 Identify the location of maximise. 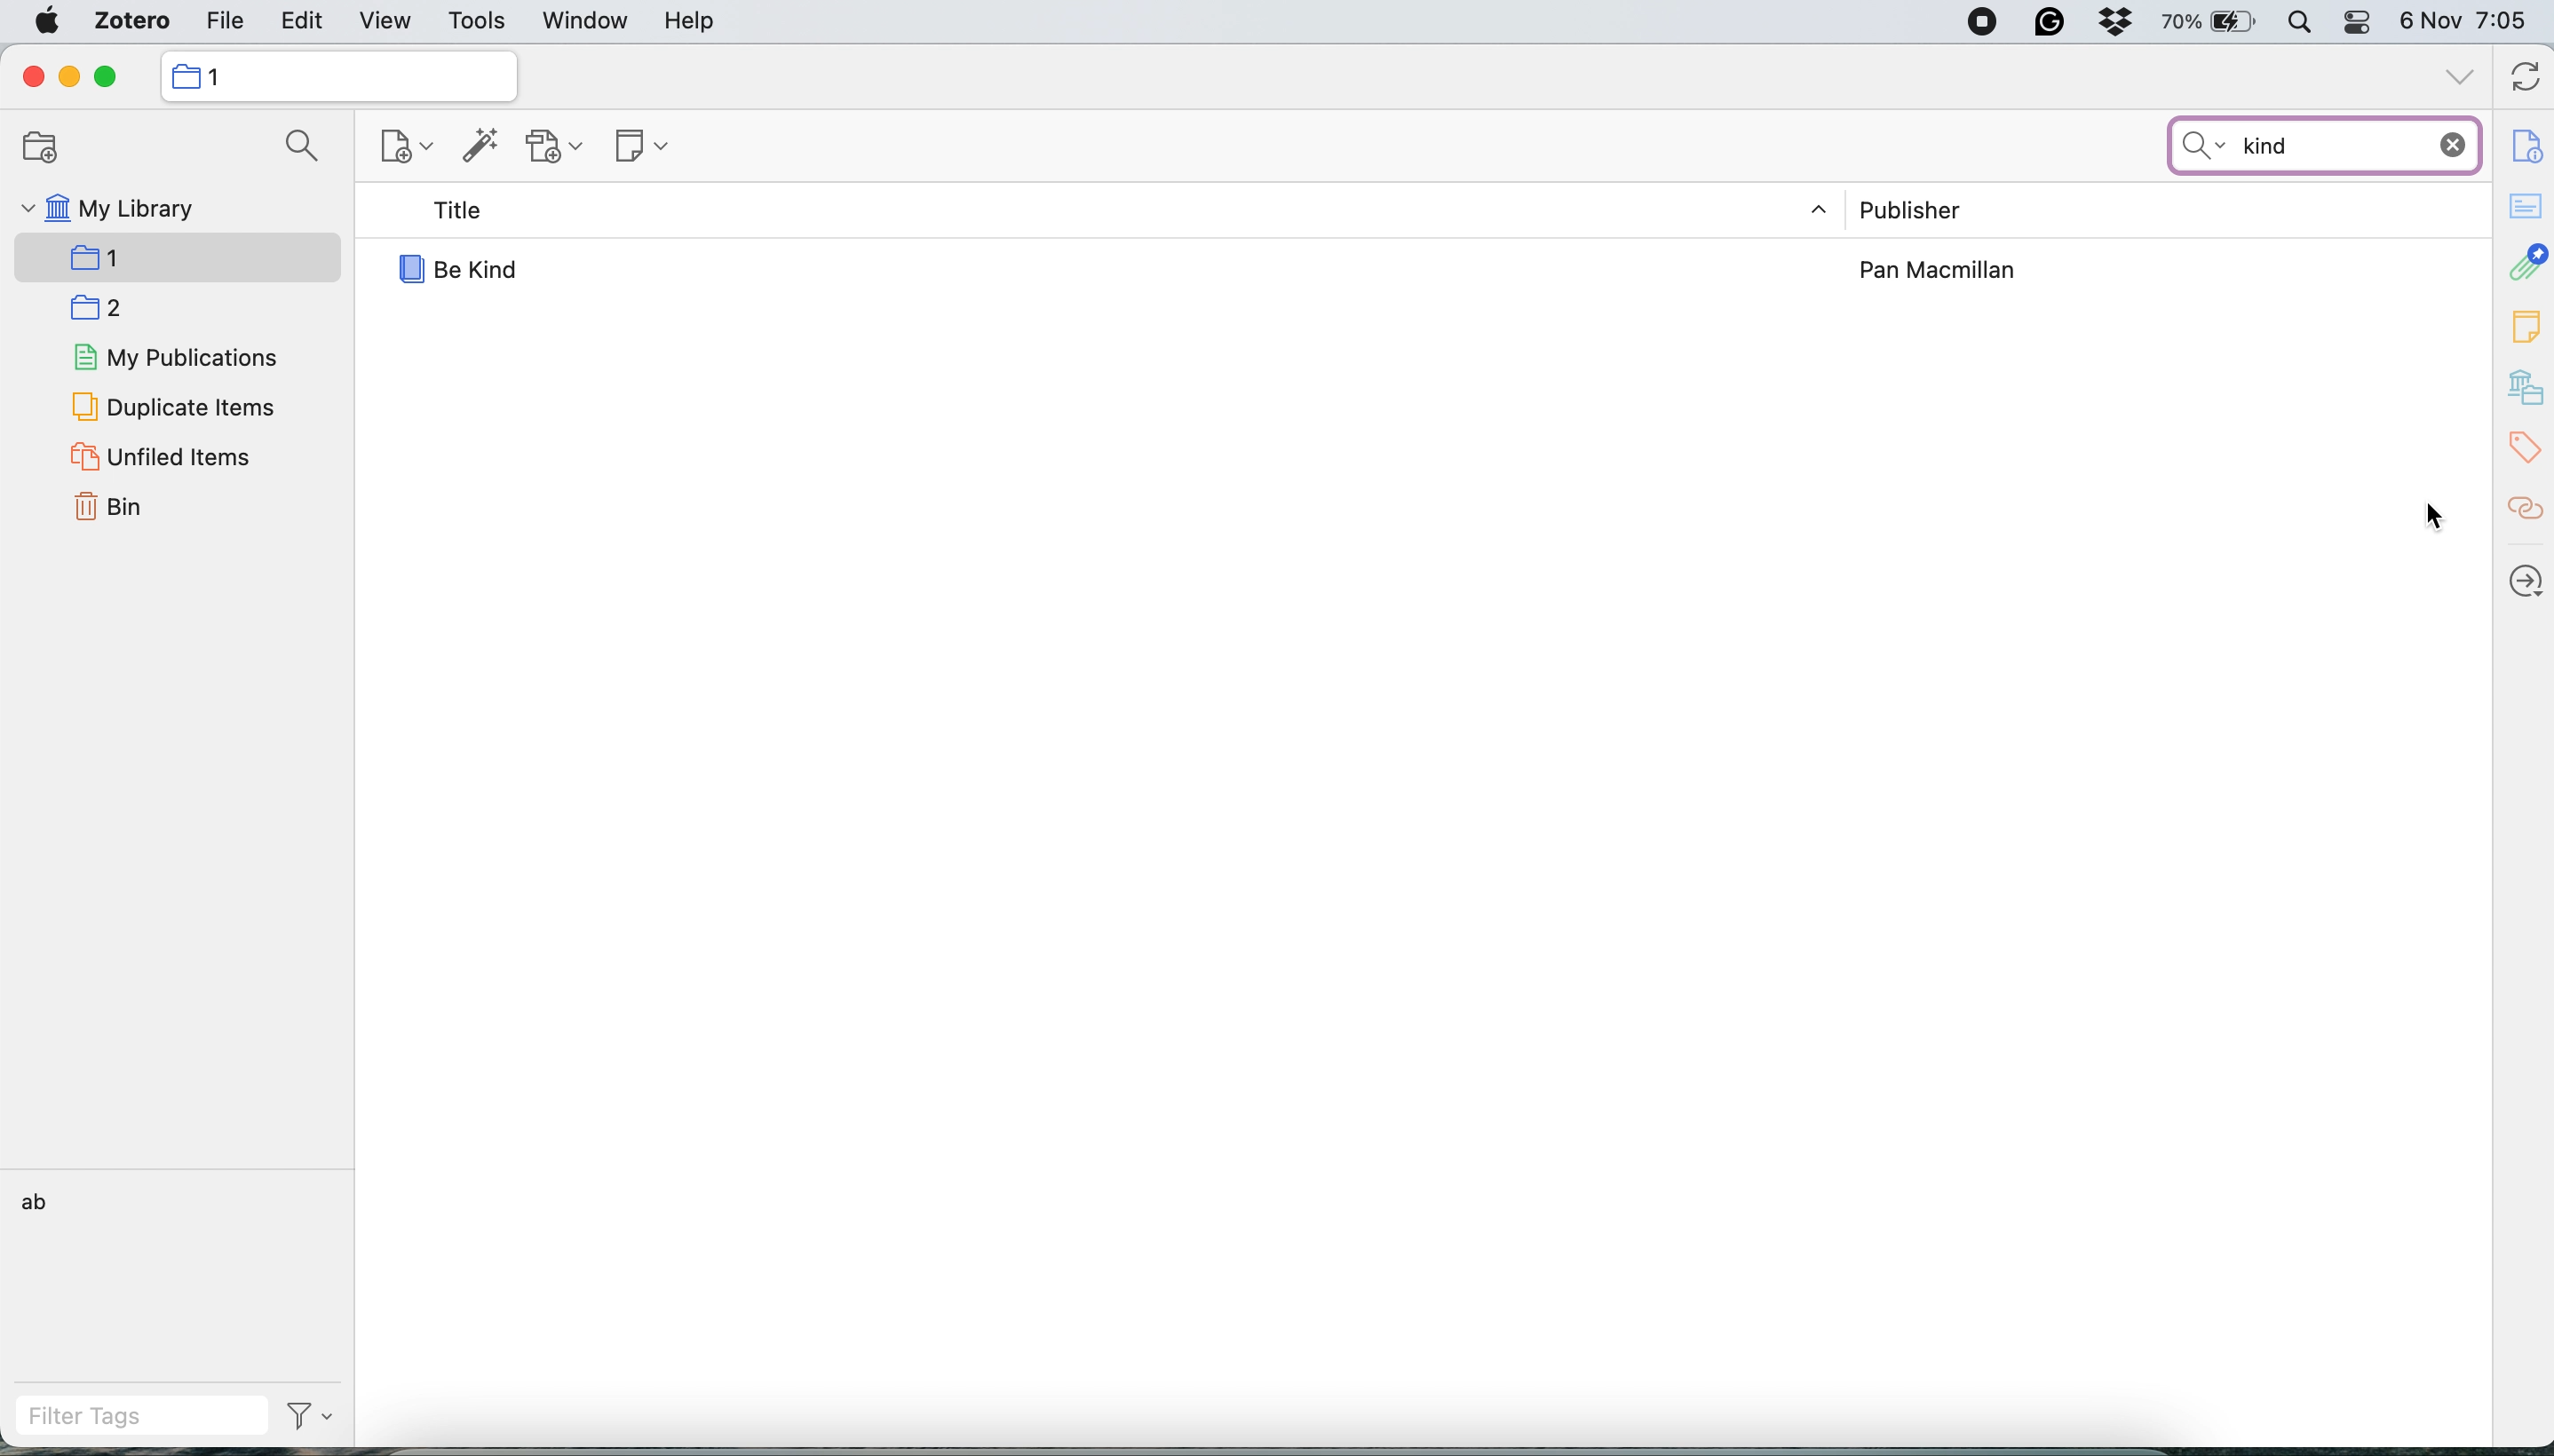
(111, 78).